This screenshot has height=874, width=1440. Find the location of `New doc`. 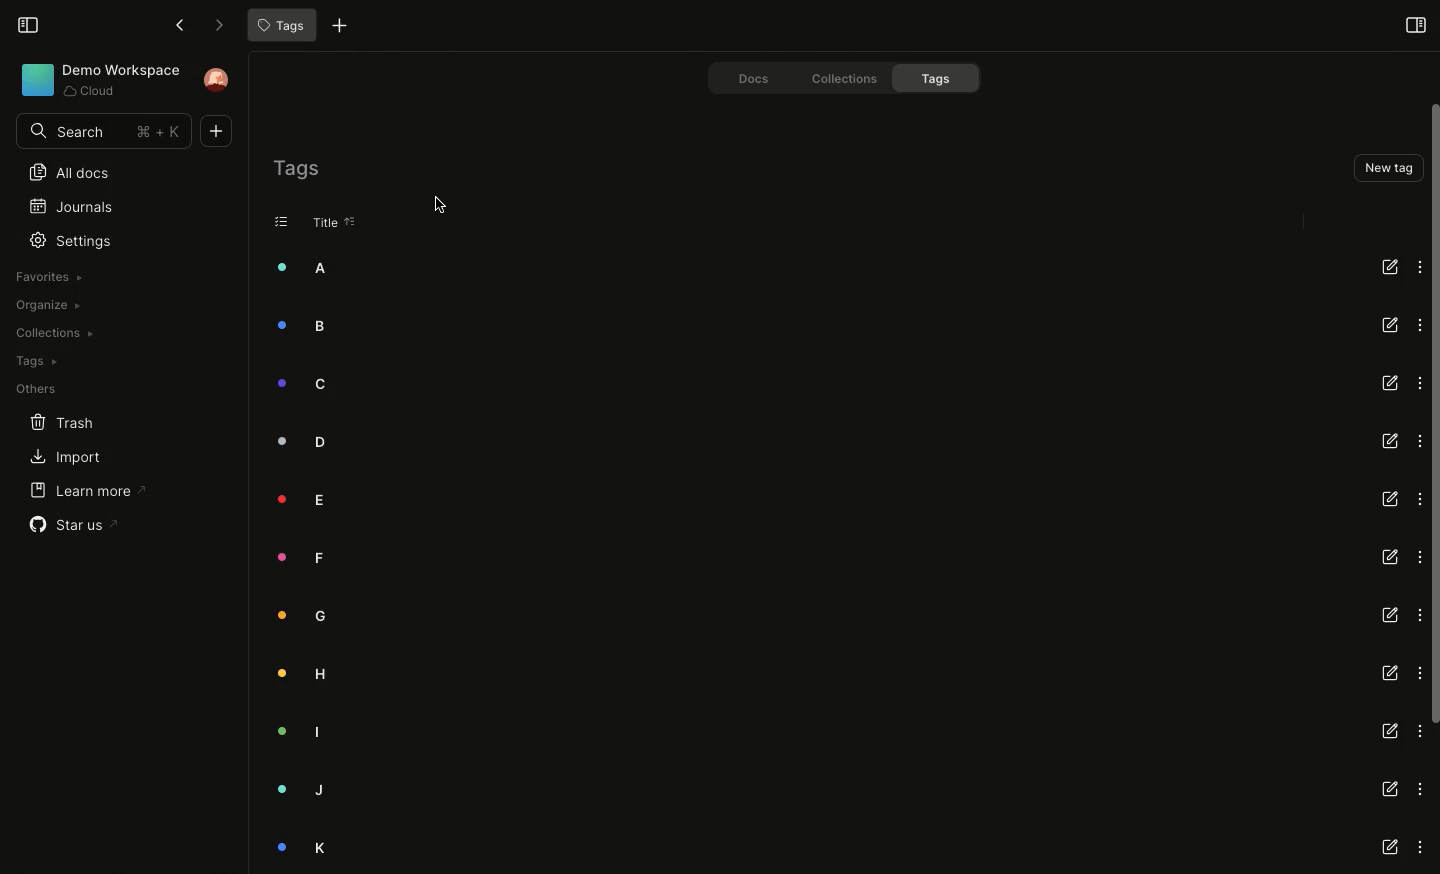

New doc is located at coordinates (220, 131).